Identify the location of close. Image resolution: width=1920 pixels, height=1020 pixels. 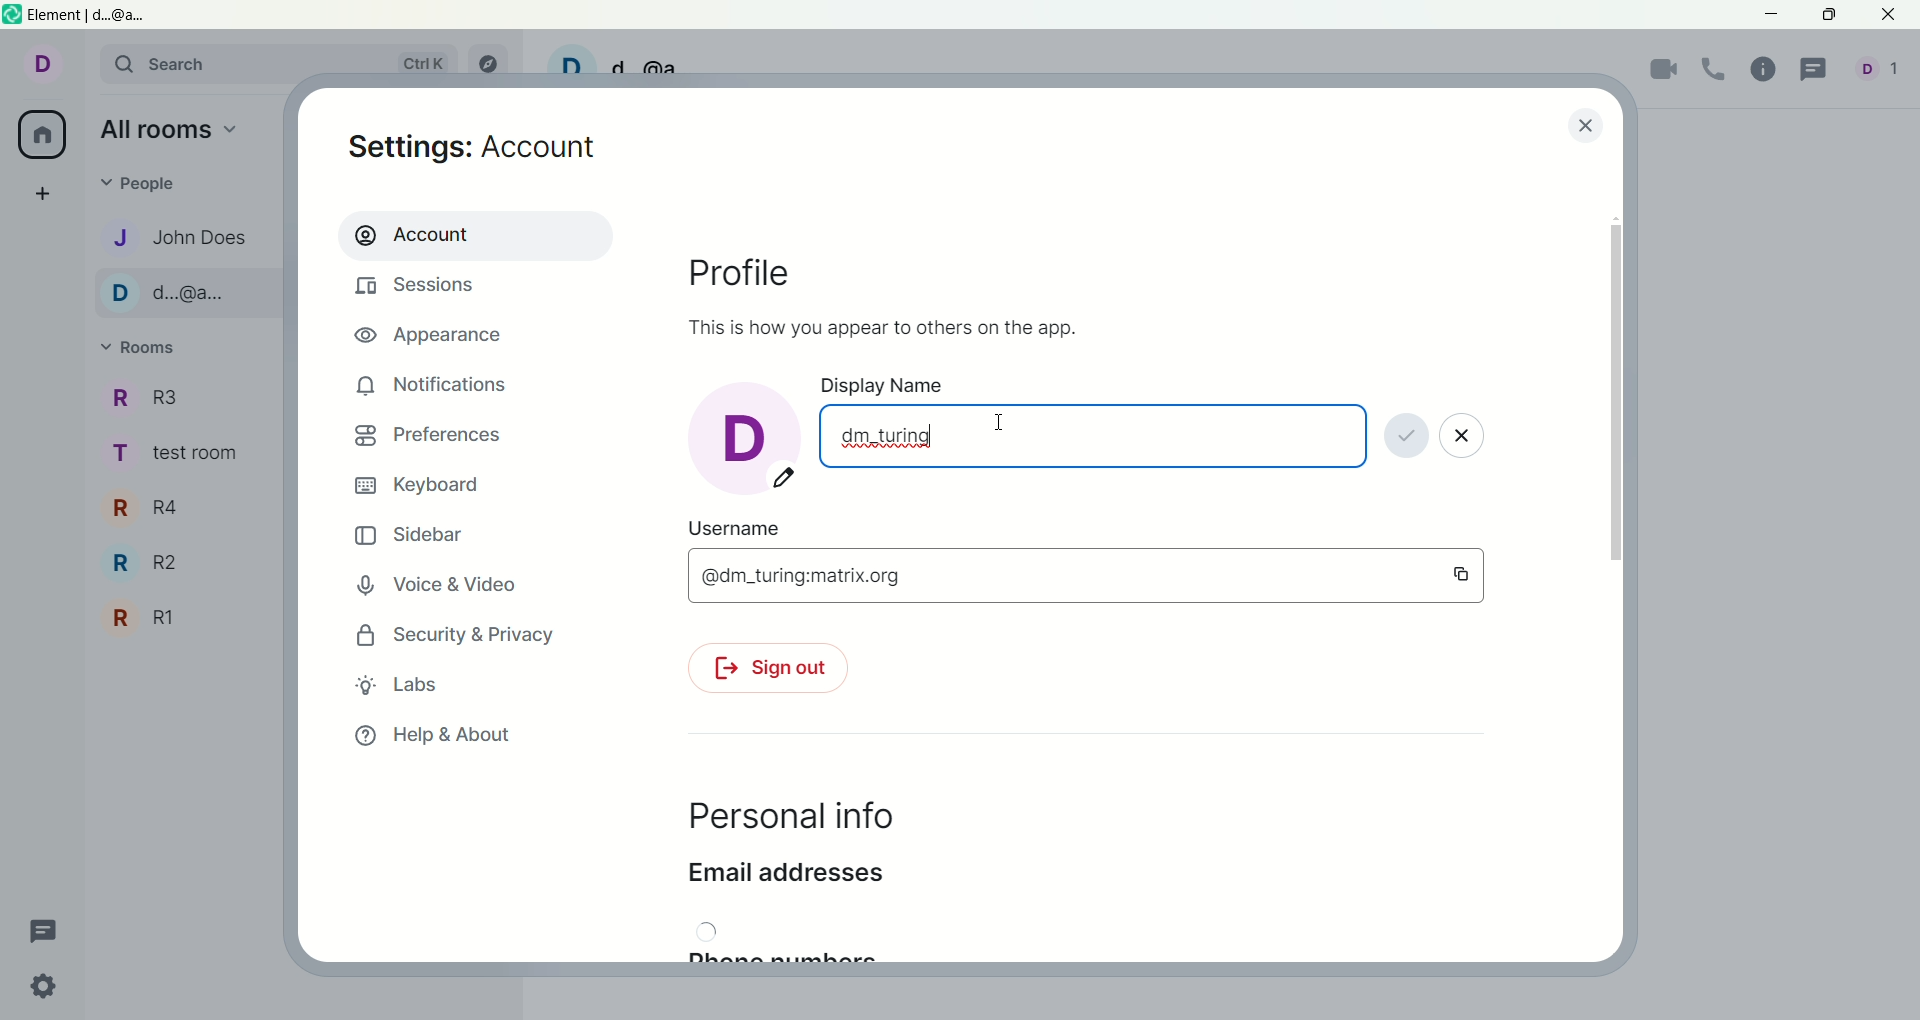
(1891, 16).